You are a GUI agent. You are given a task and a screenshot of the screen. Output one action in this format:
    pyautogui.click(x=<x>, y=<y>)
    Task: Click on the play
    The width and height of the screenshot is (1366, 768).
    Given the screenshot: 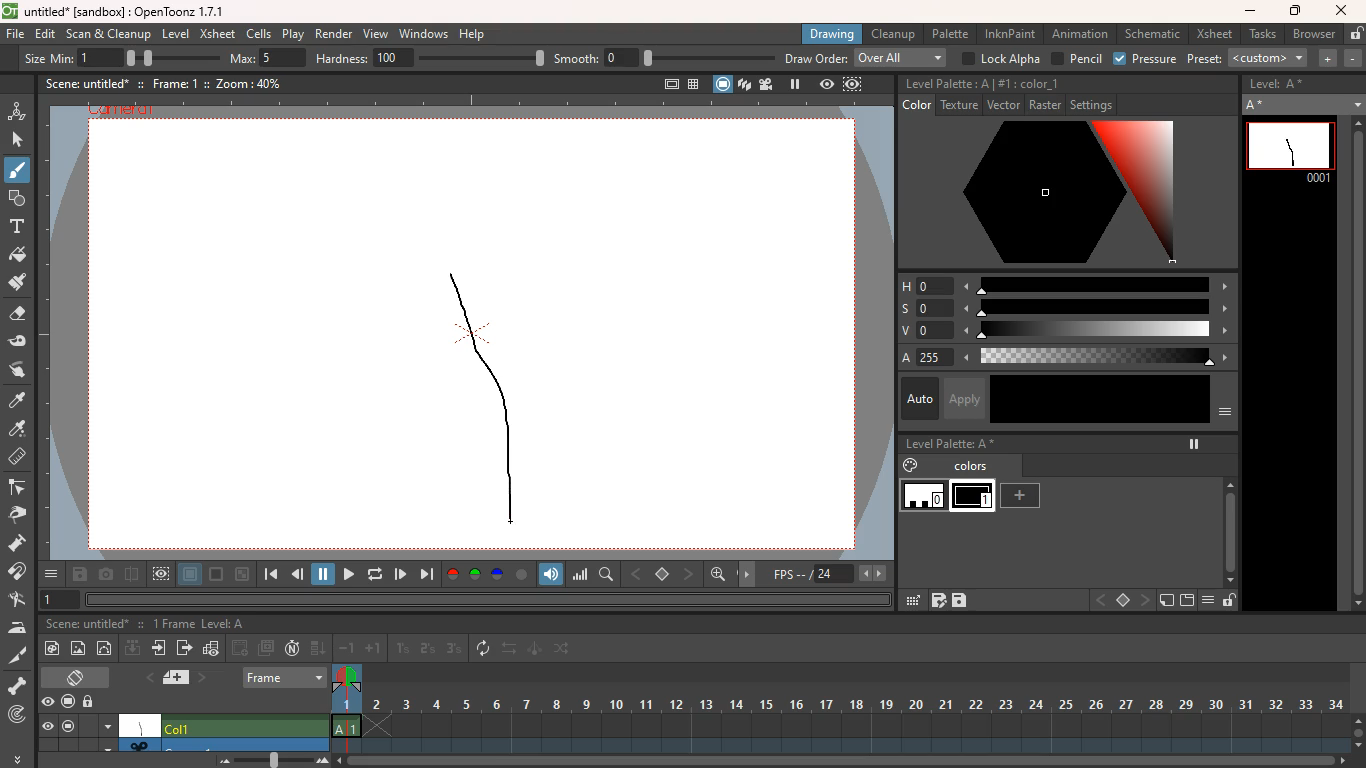 What is the action you would take?
    pyautogui.click(x=401, y=573)
    